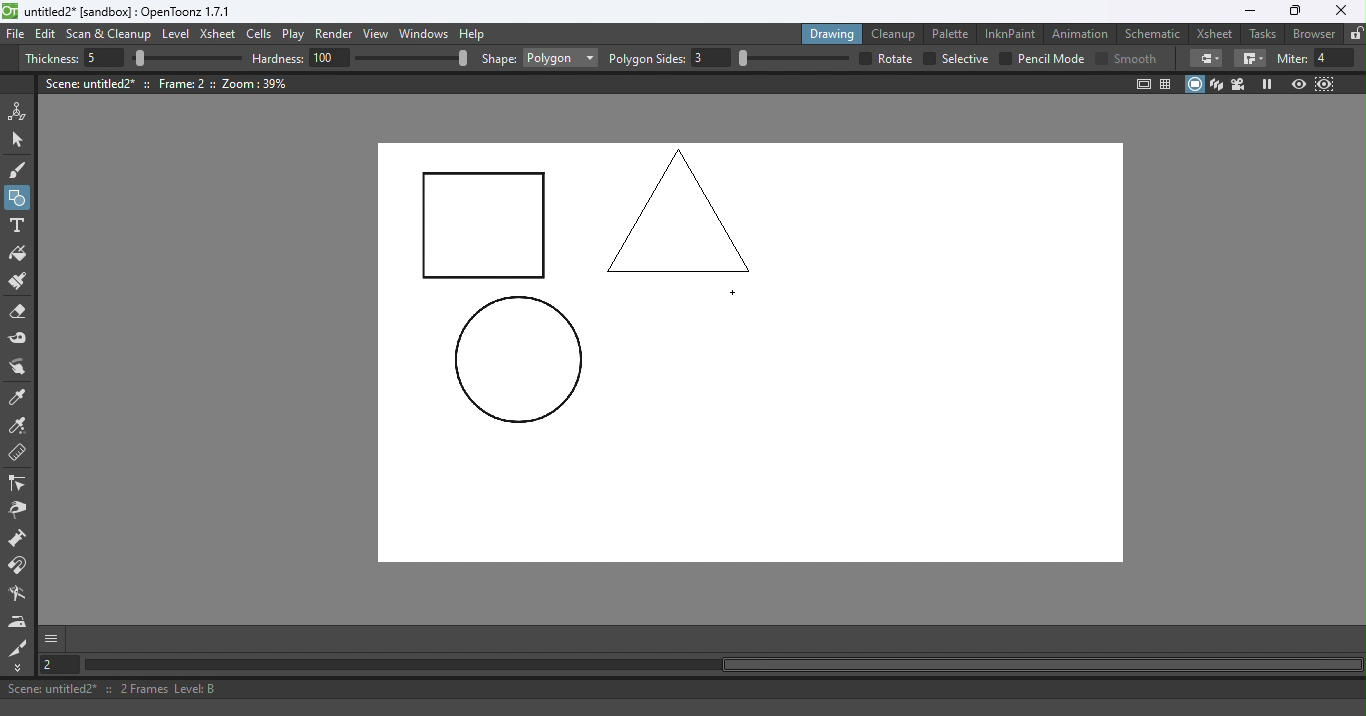  Describe the element at coordinates (129, 12) in the screenshot. I see `File name` at that location.